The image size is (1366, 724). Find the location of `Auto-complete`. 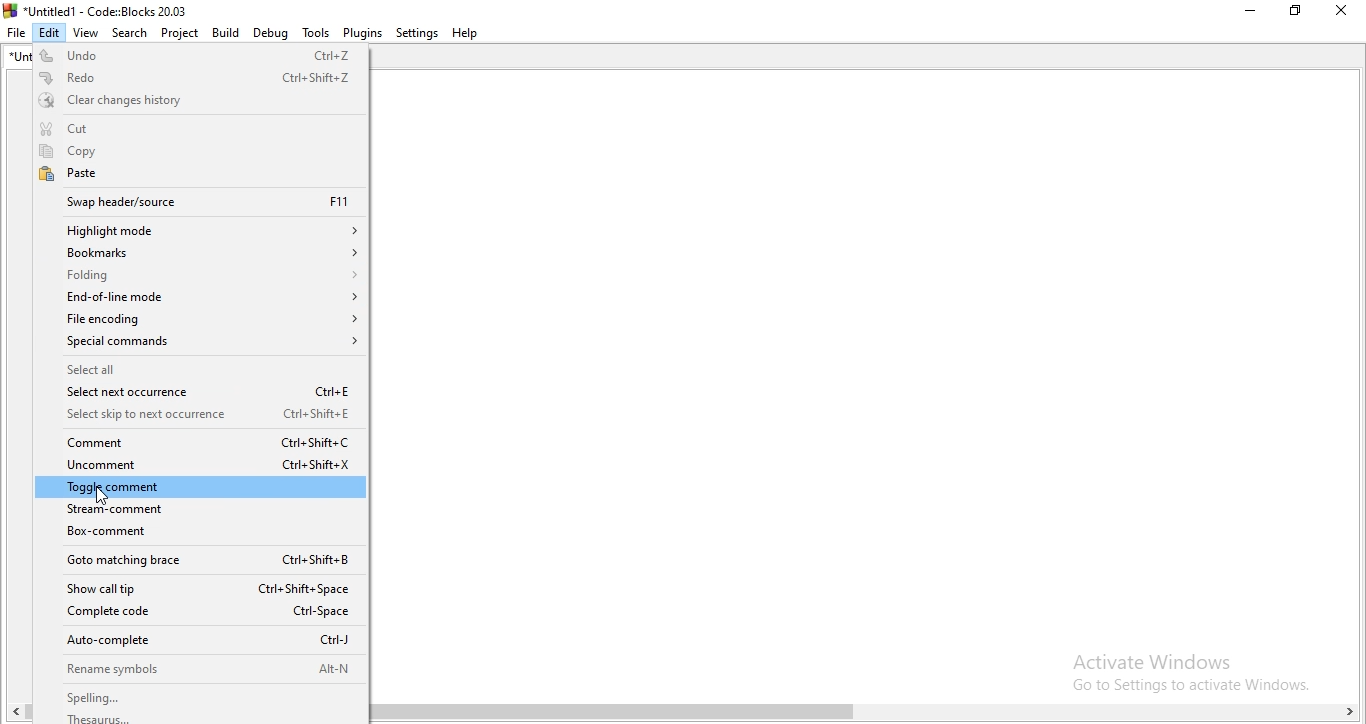

Auto-complete is located at coordinates (204, 641).